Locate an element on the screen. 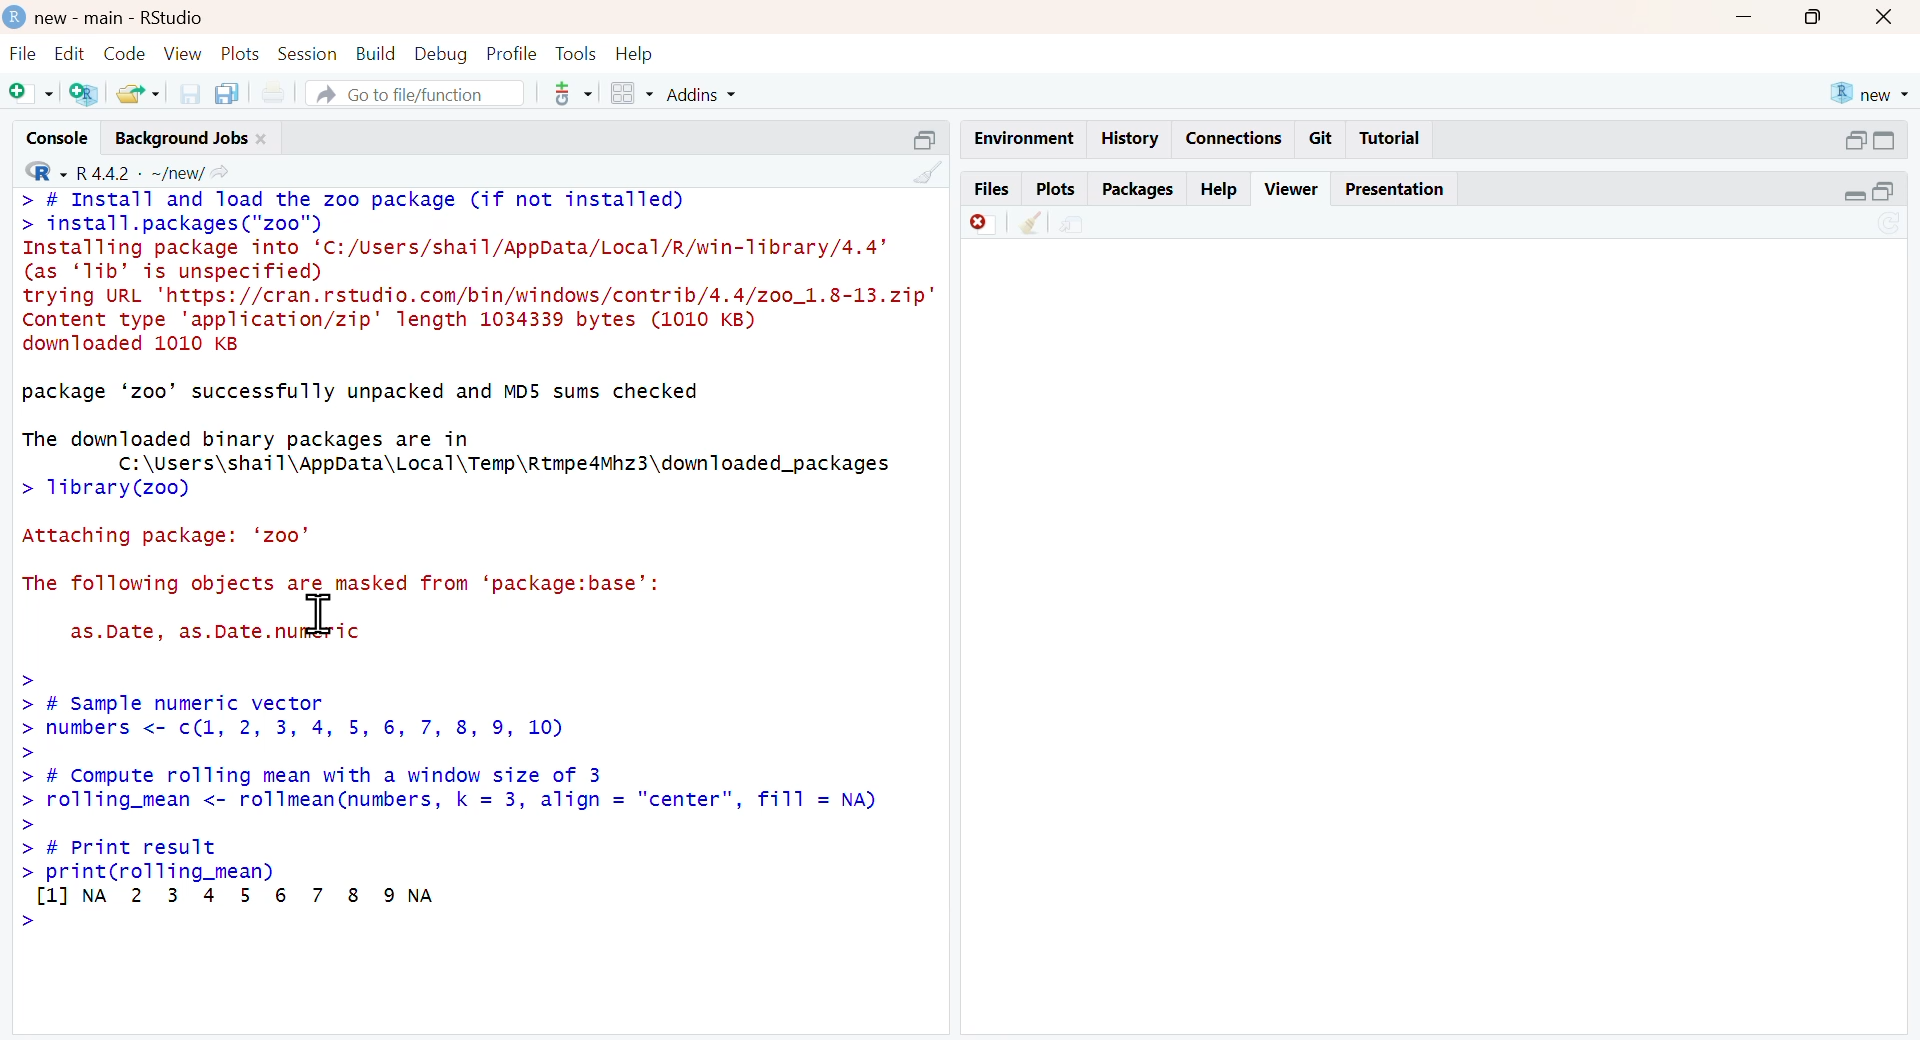 The image size is (1920, 1040). new - main - RStudio is located at coordinates (120, 19).